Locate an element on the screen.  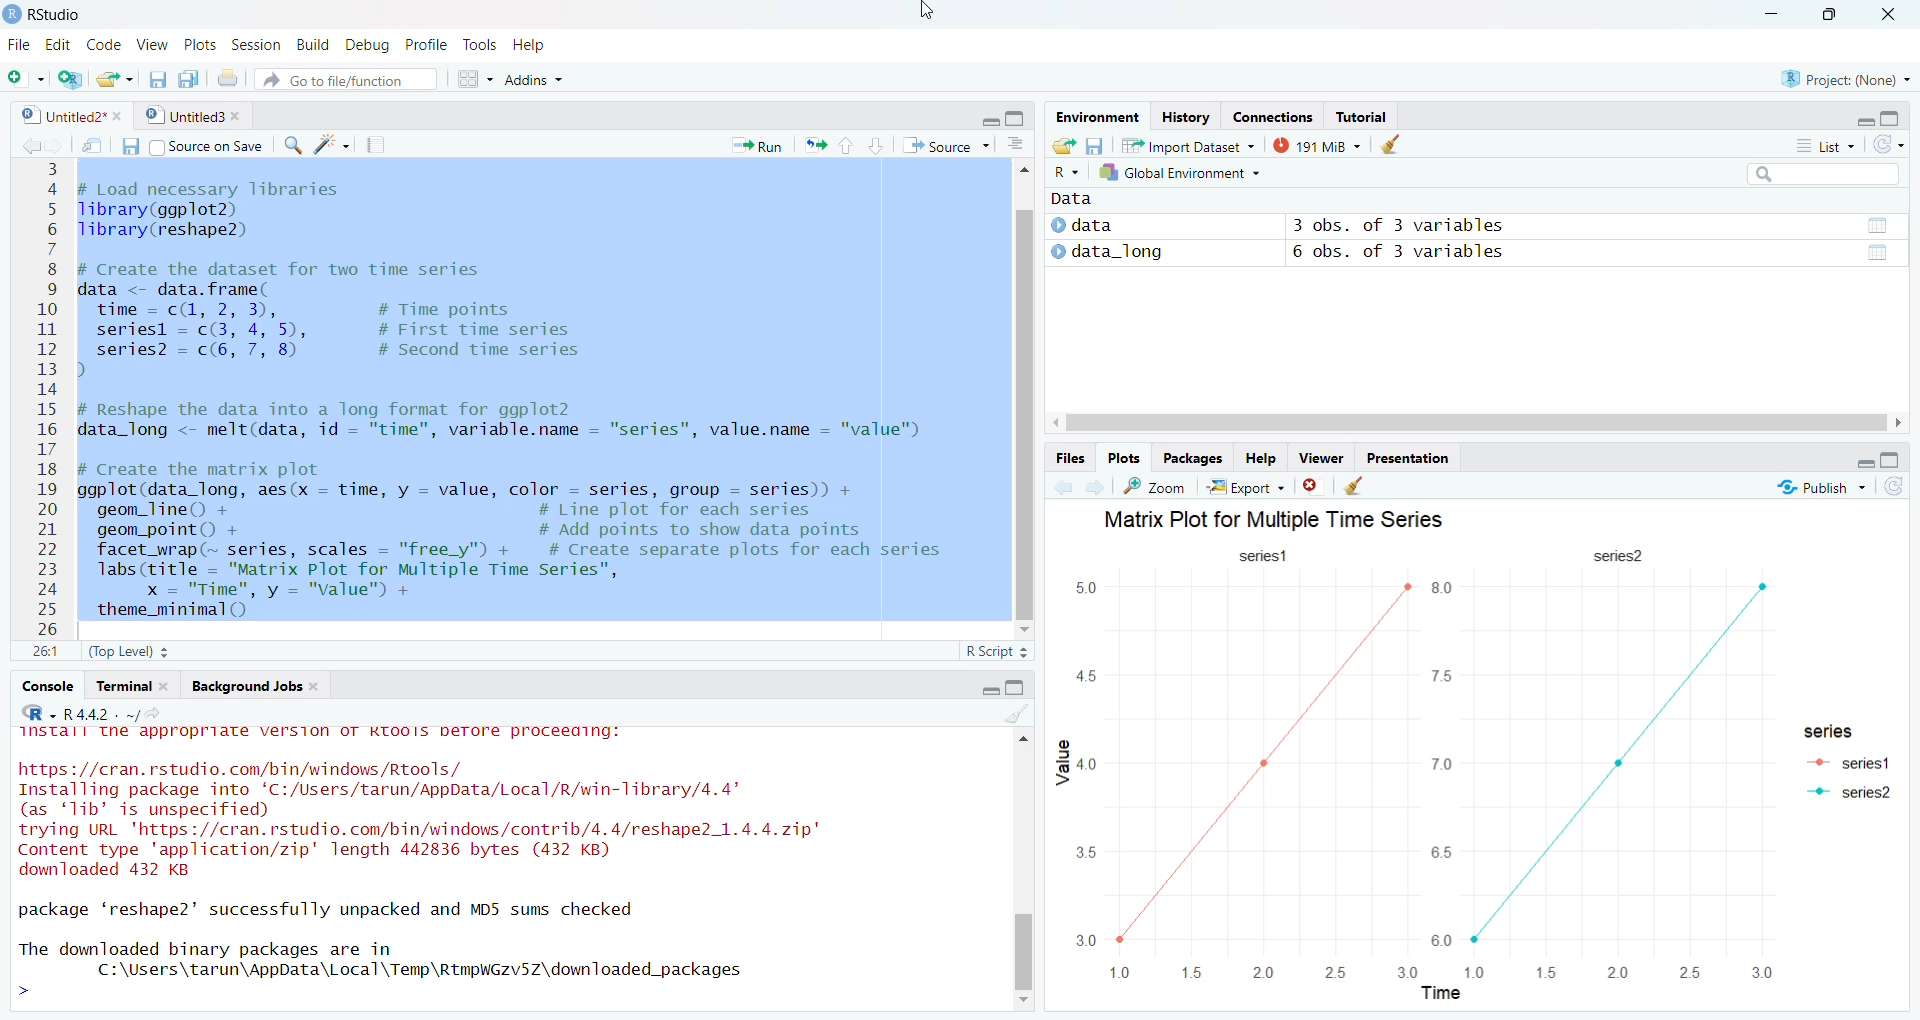
scroll up is located at coordinates (1023, 174).